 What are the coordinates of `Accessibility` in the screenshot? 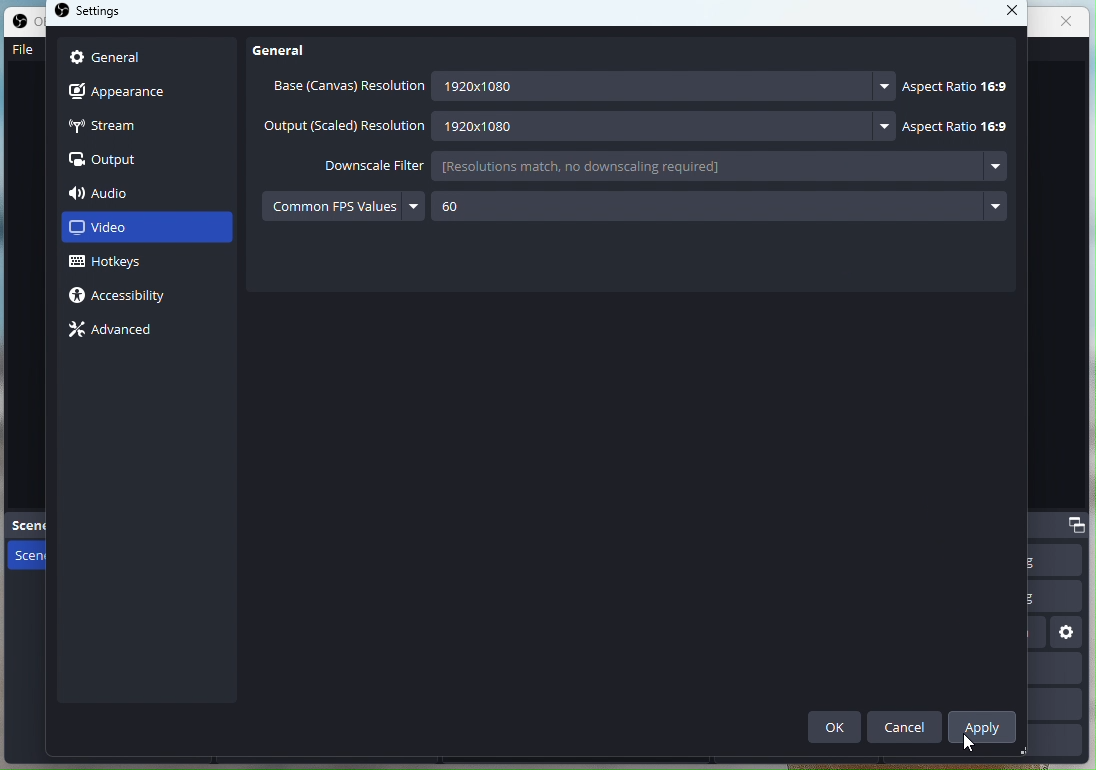 It's located at (128, 299).